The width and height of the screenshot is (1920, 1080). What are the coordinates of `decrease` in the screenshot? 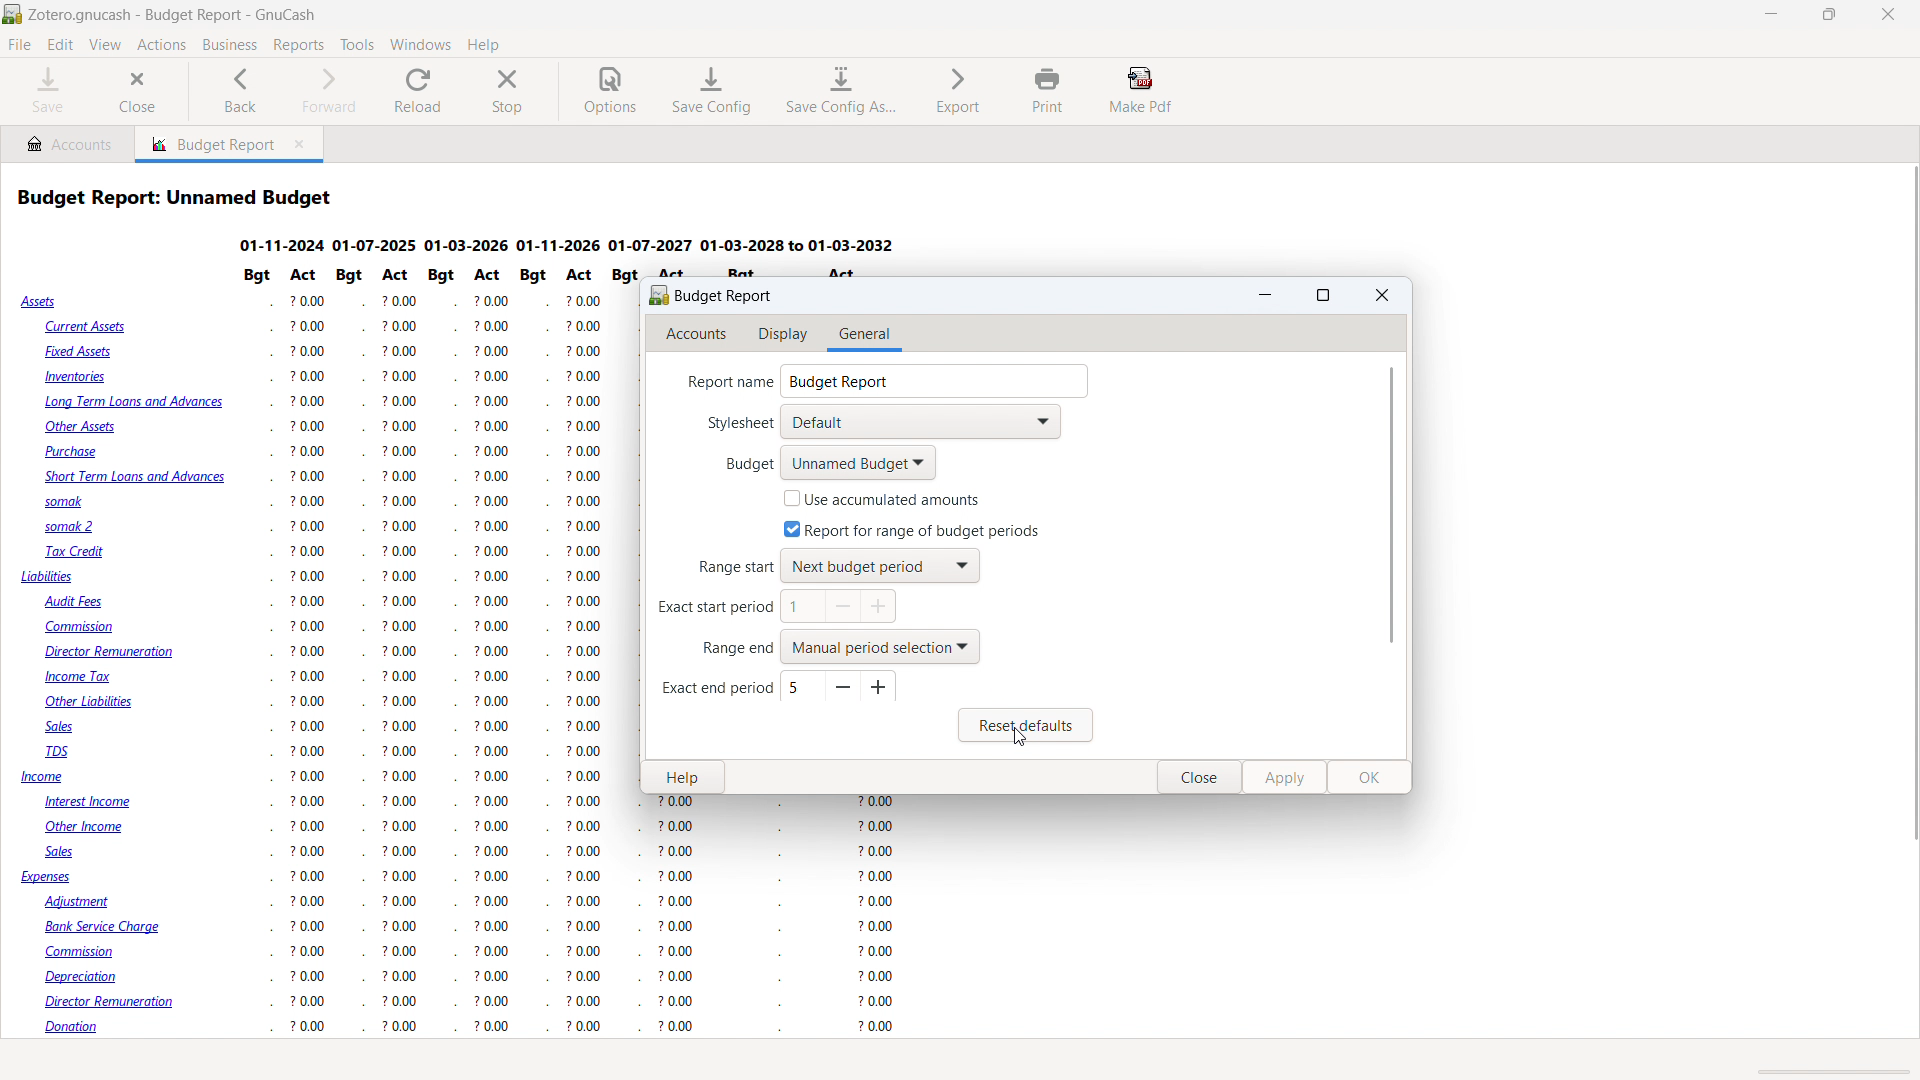 It's located at (845, 606).